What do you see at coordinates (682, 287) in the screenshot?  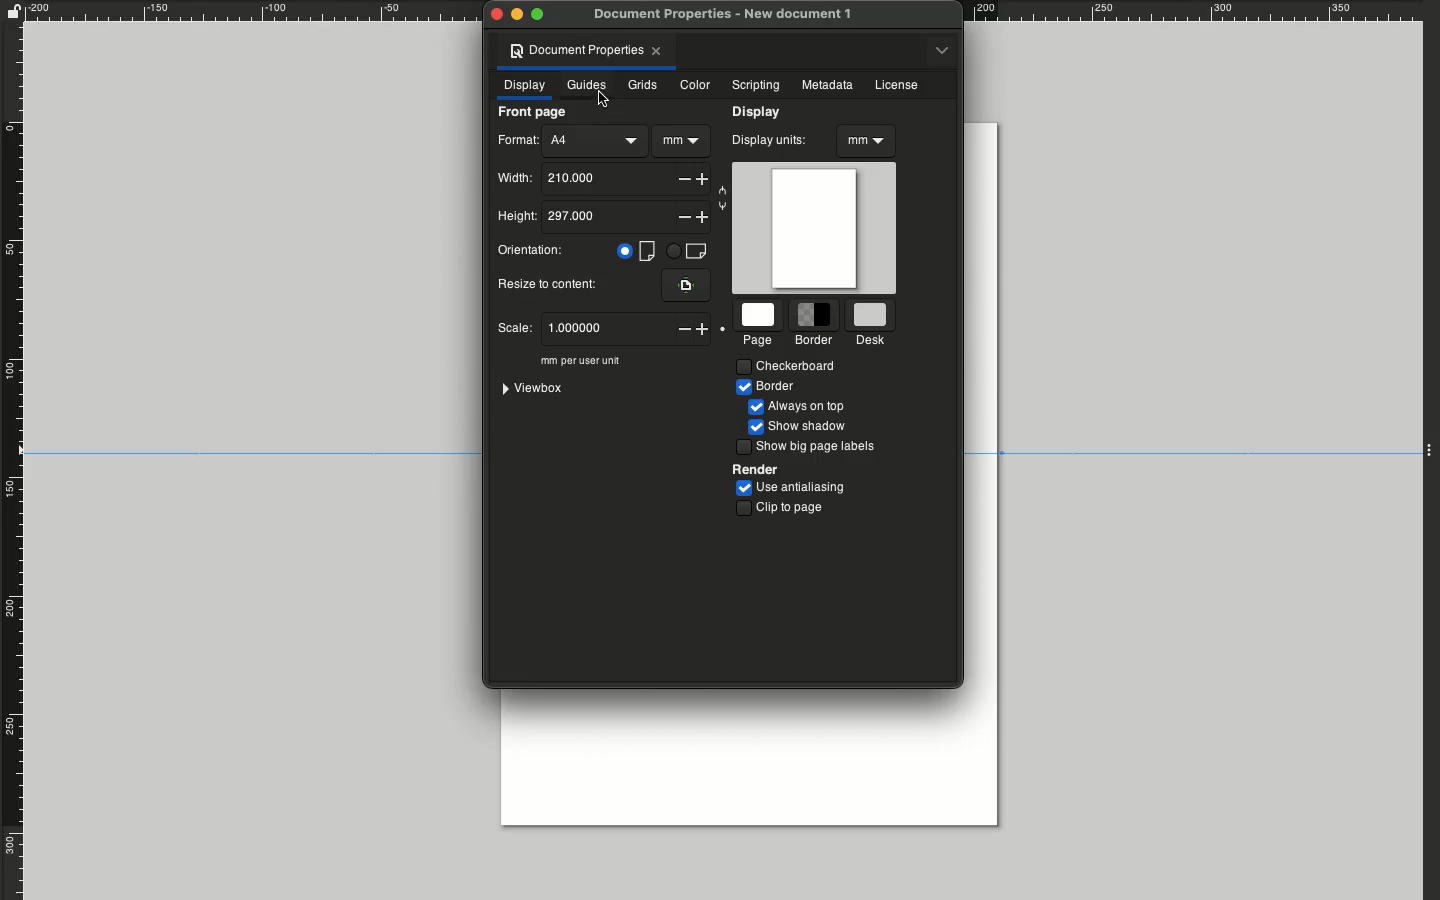 I see `Fit the page to the current selection ` at bounding box center [682, 287].